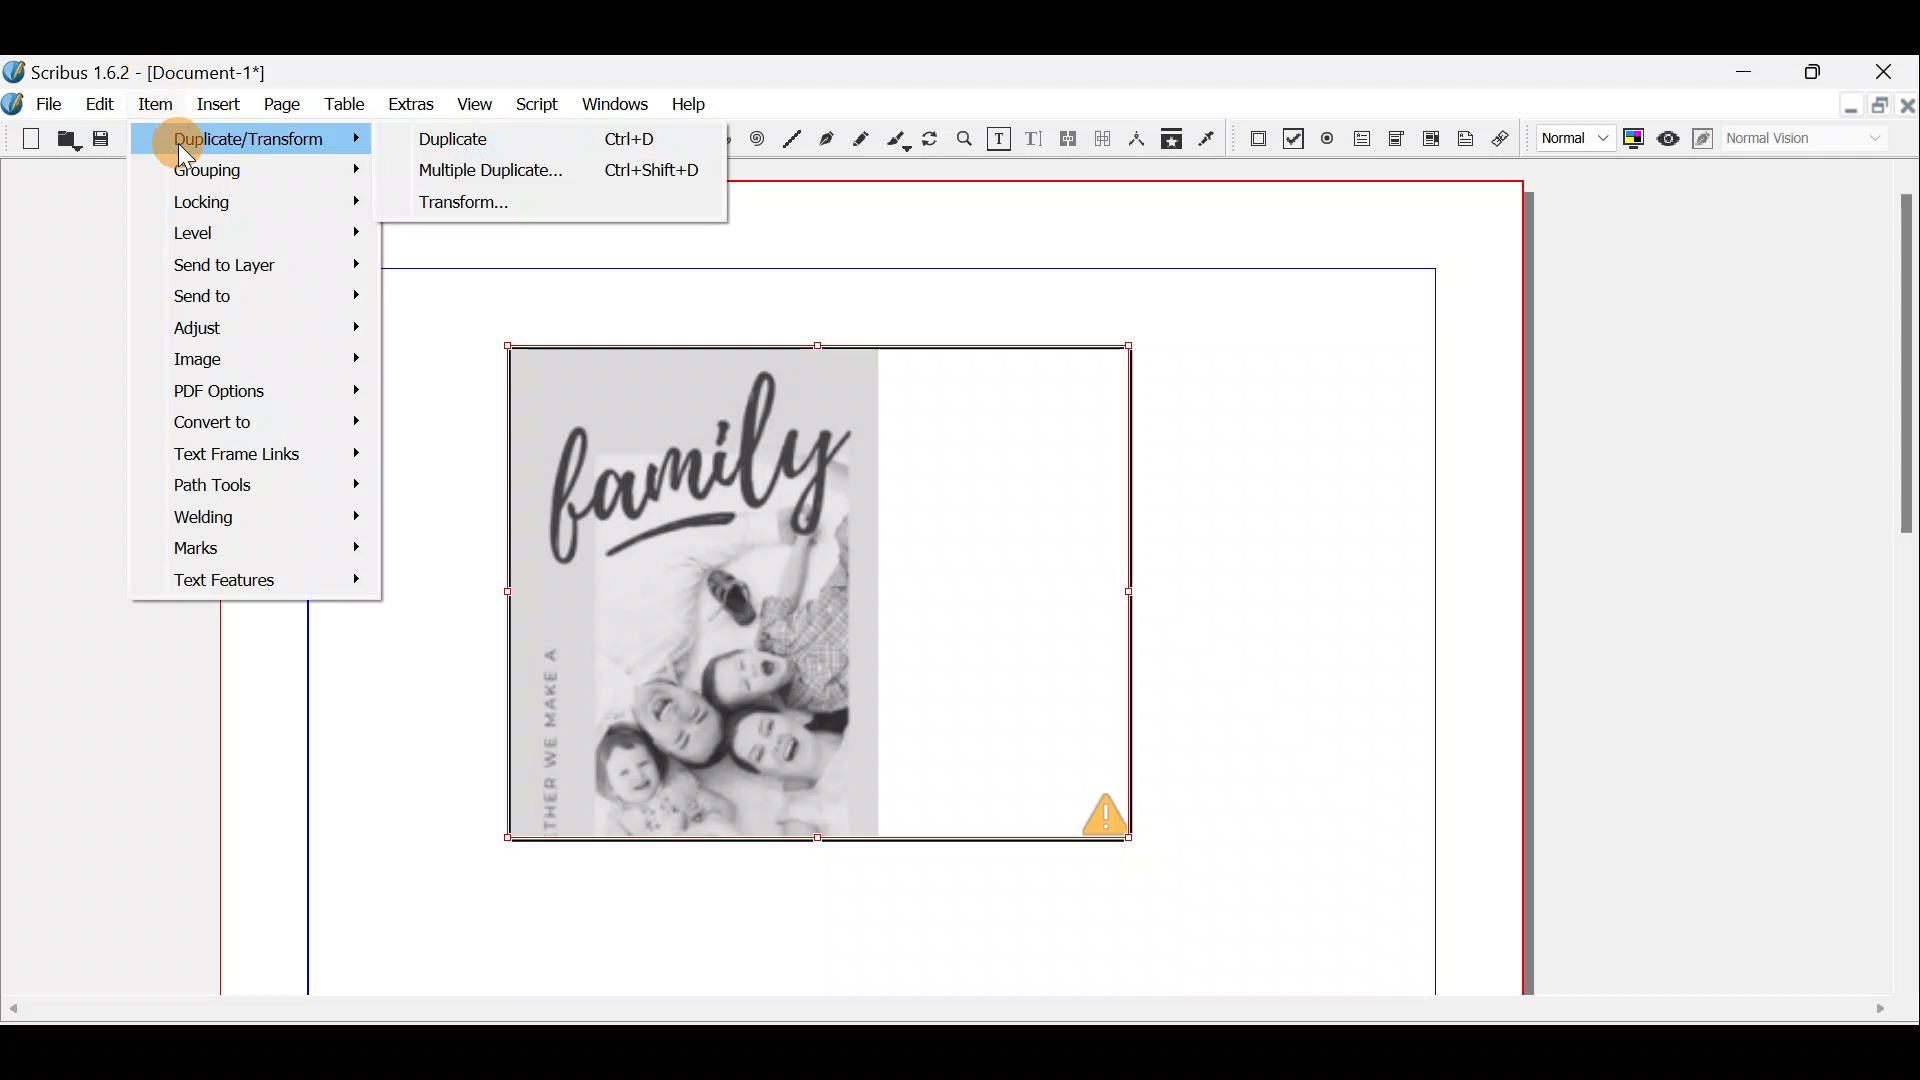 This screenshot has width=1920, height=1080. I want to click on Maximise, so click(1816, 71).